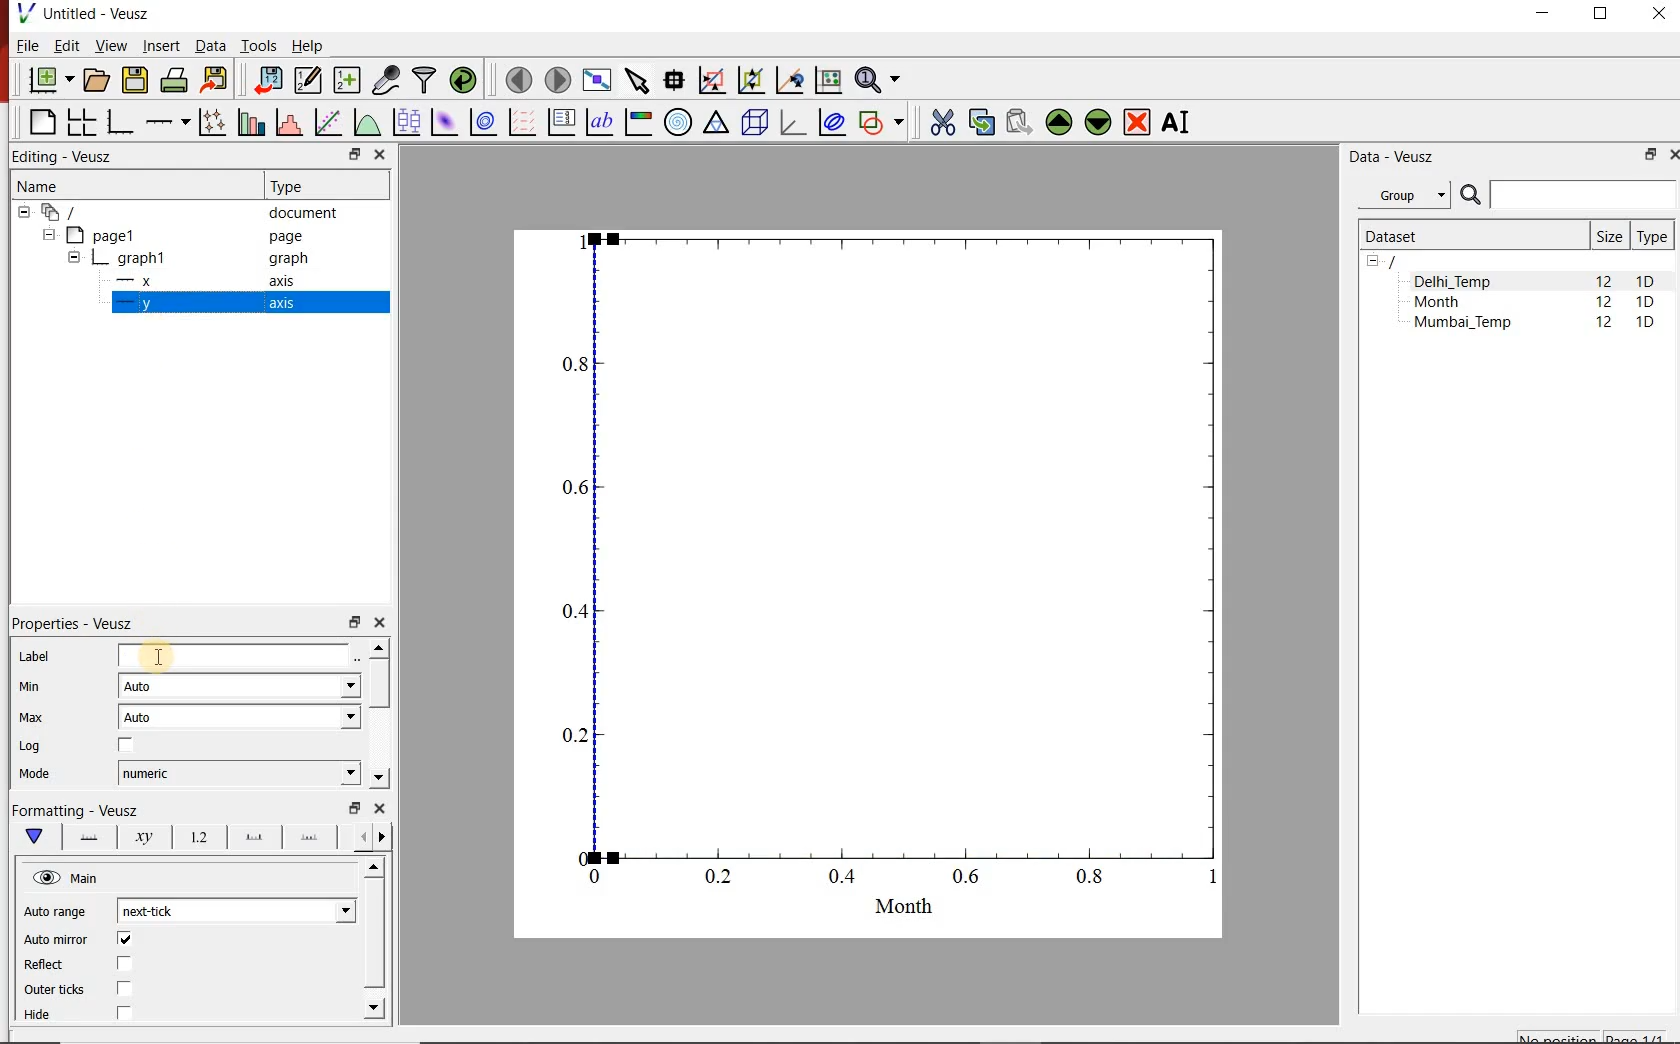  Describe the element at coordinates (86, 837) in the screenshot. I see `Axis line` at that location.